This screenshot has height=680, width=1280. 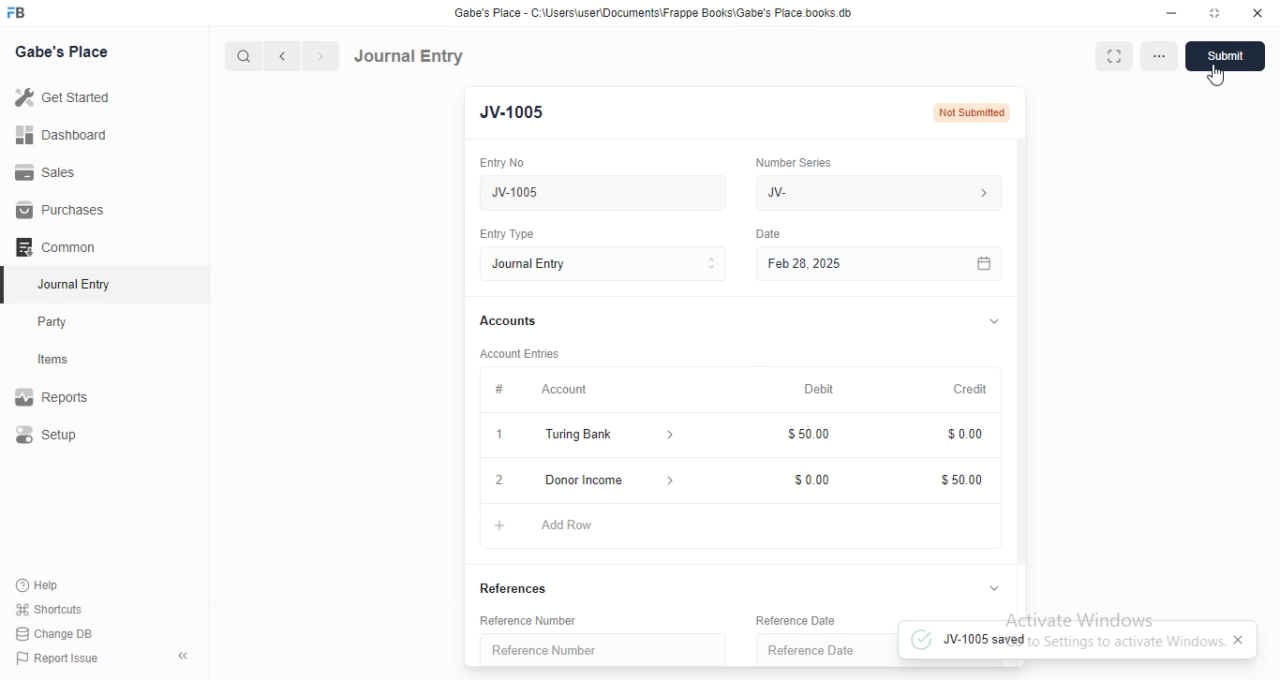 I want to click on New Entry, so click(x=519, y=113).